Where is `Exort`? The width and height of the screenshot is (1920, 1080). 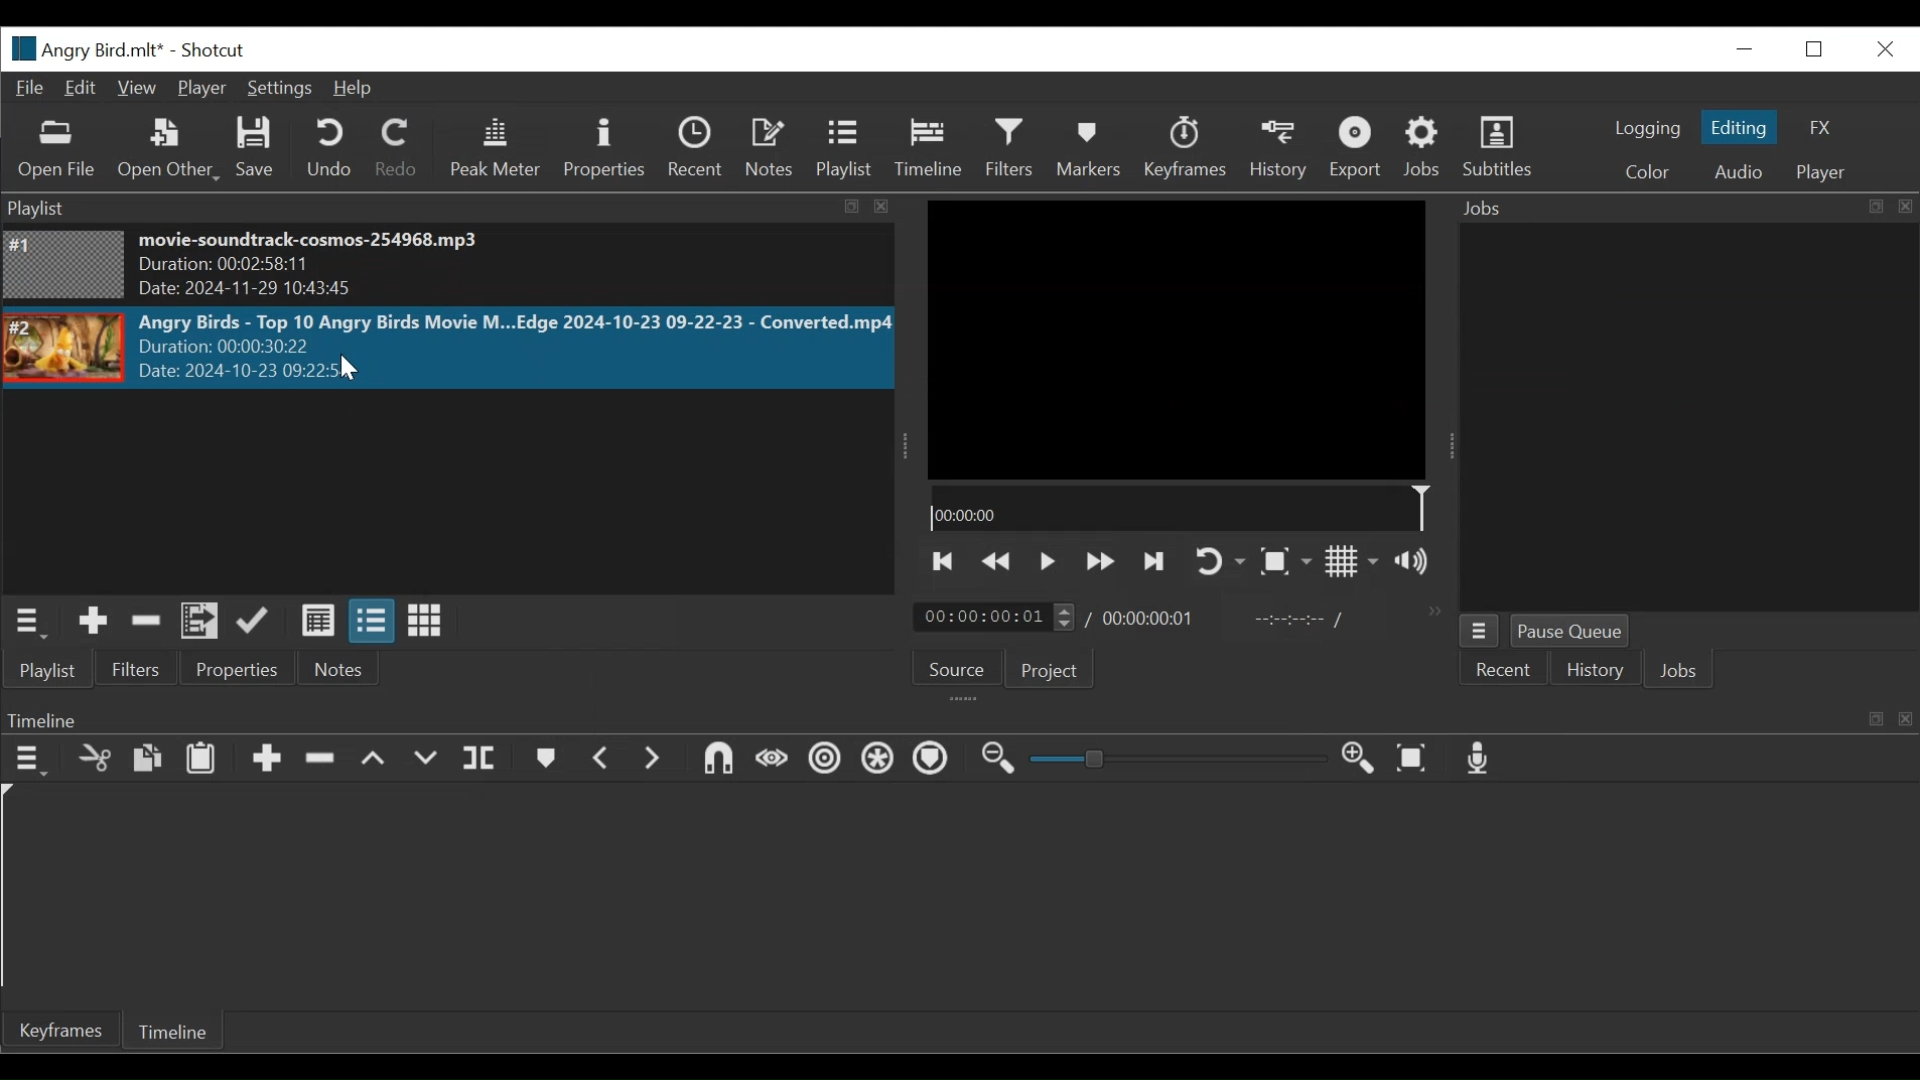
Exort is located at coordinates (1358, 149).